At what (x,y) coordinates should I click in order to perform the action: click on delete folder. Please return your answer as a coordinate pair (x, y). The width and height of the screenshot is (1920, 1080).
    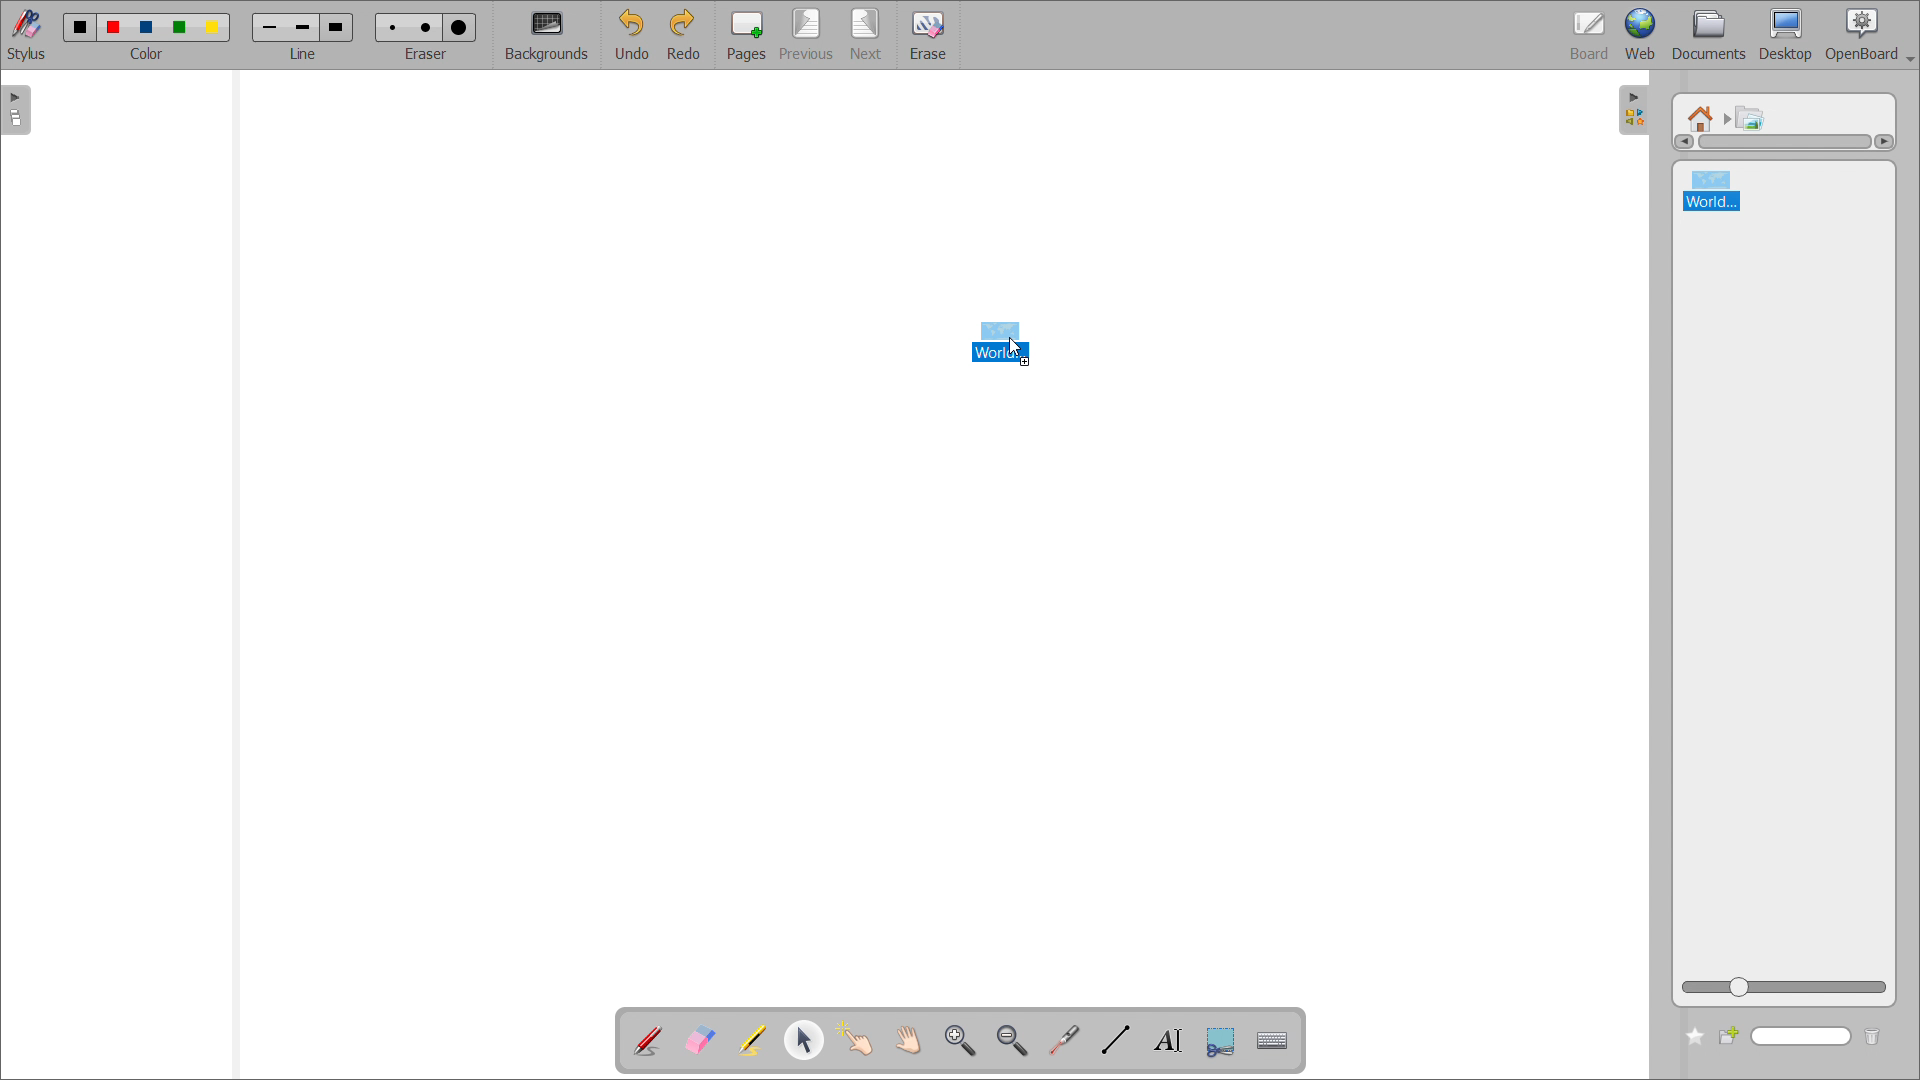
    Looking at the image, I should click on (1875, 1038).